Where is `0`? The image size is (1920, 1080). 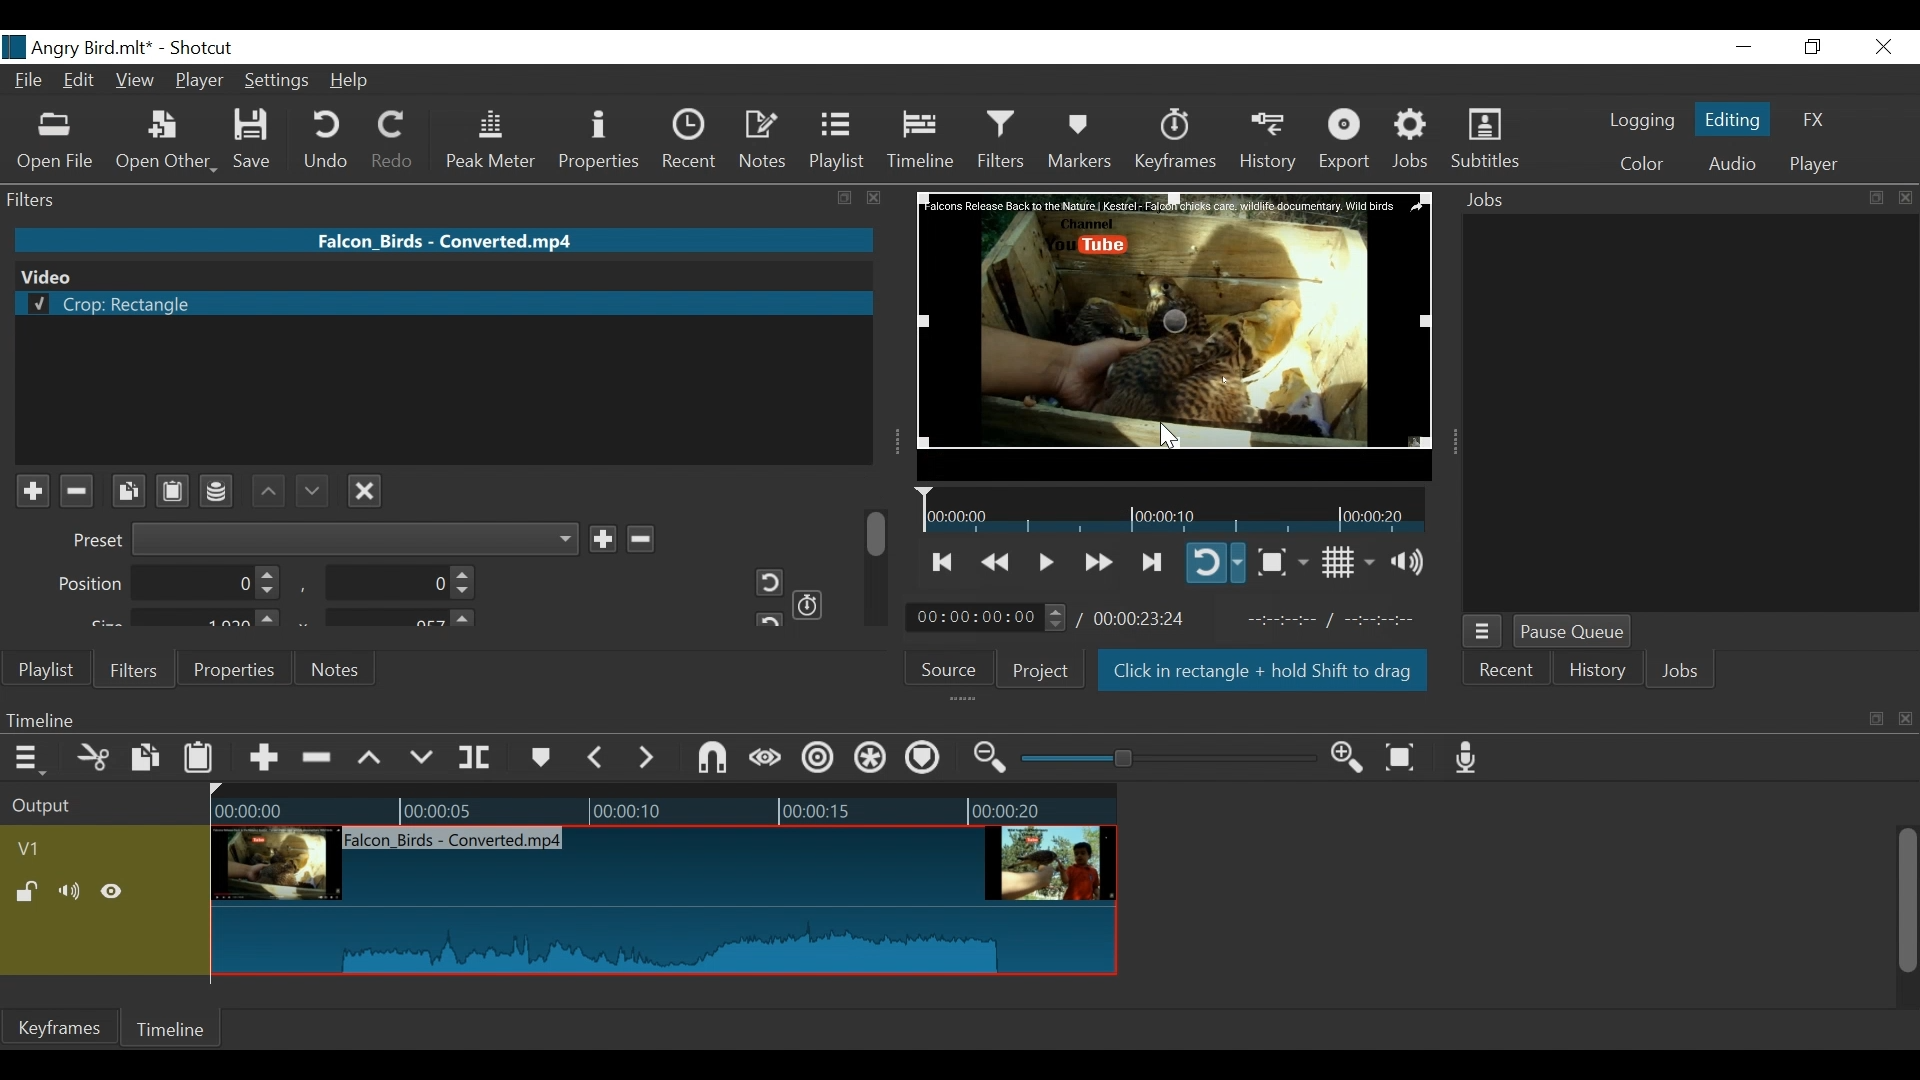 0 is located at coordinates (395, 586).